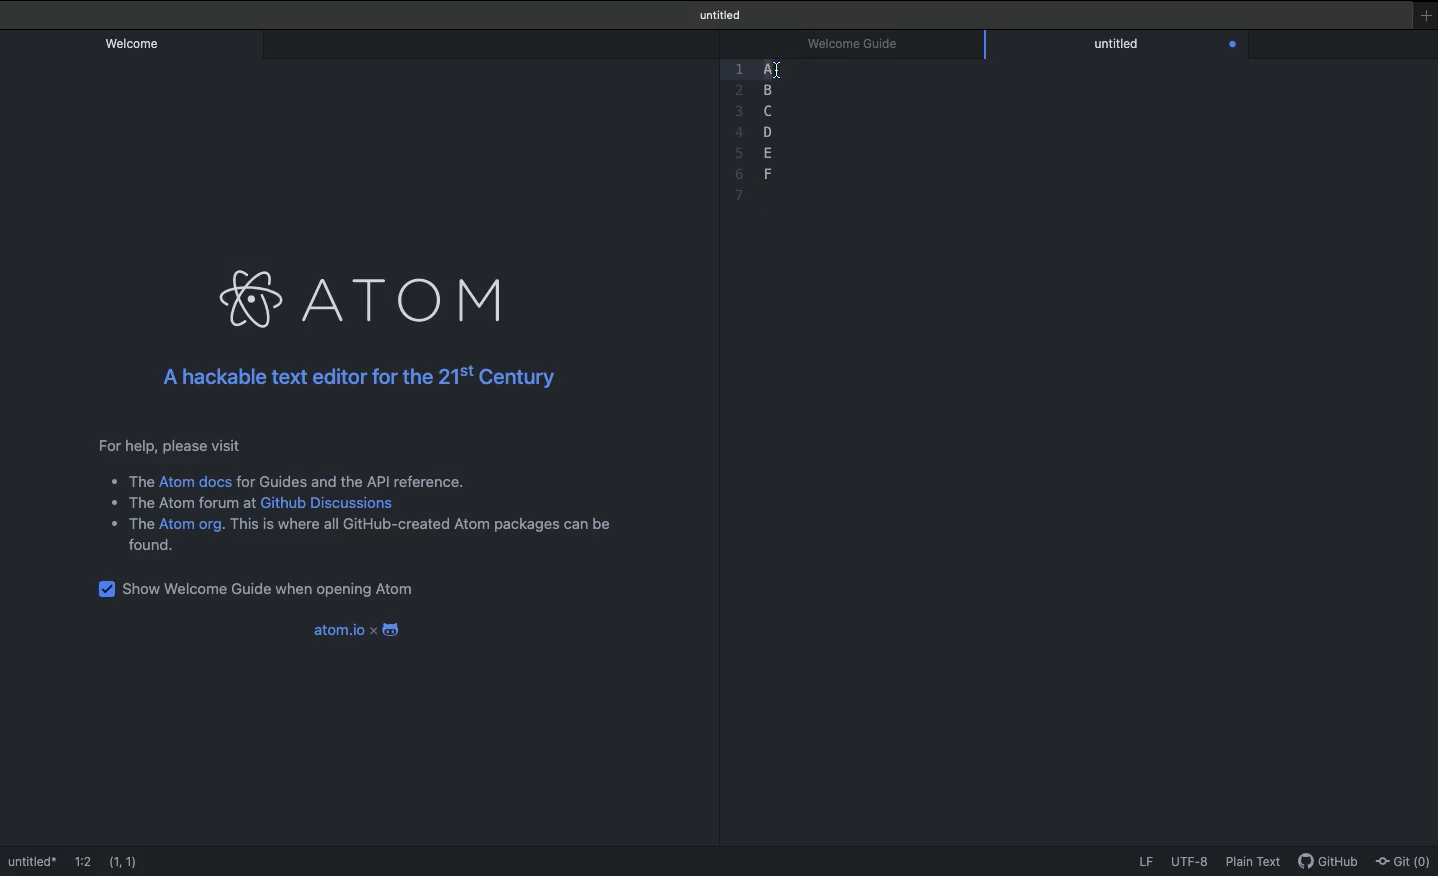 Image resolution: width=1438 pixels, height=876 pixels. What do you see at coordinates (125, 860) in the screenshot?
I see `(1,1)` at bounding box center [125, 860].